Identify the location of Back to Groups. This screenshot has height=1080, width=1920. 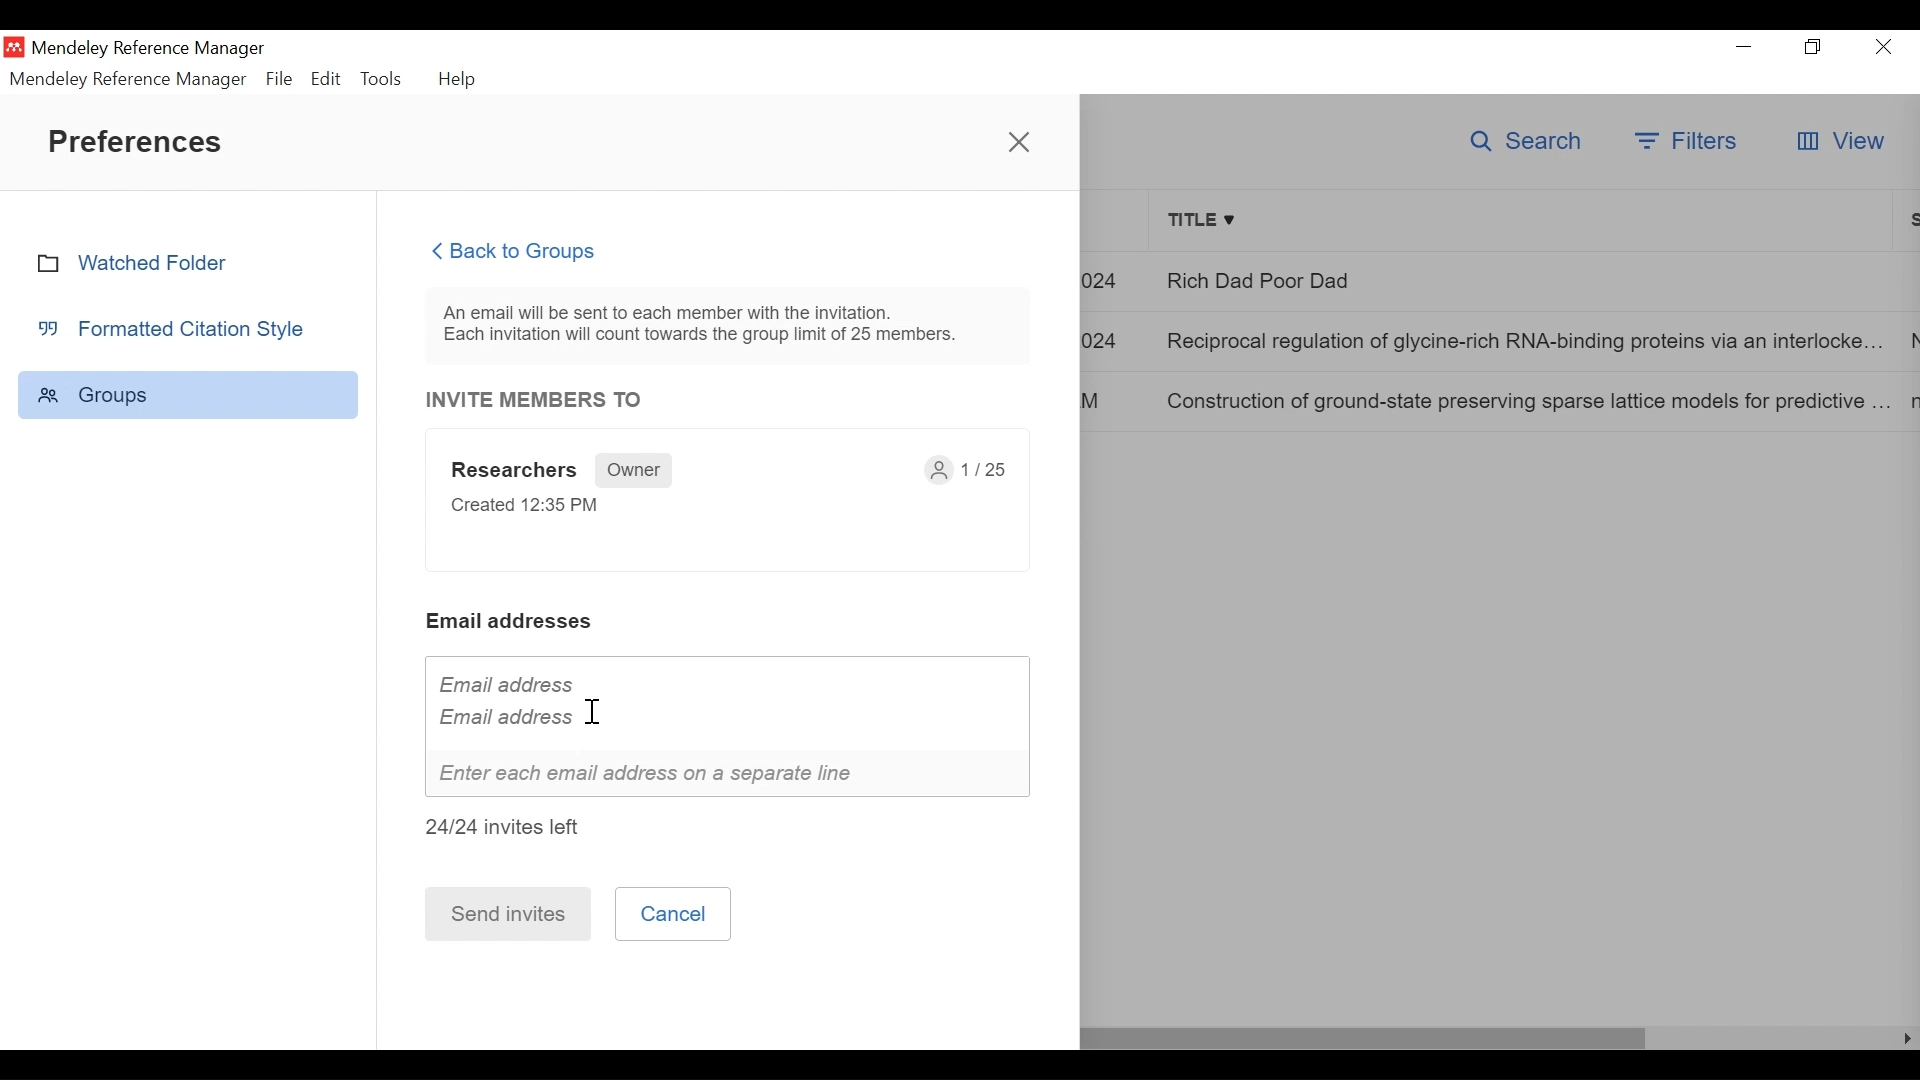
(527, 251).